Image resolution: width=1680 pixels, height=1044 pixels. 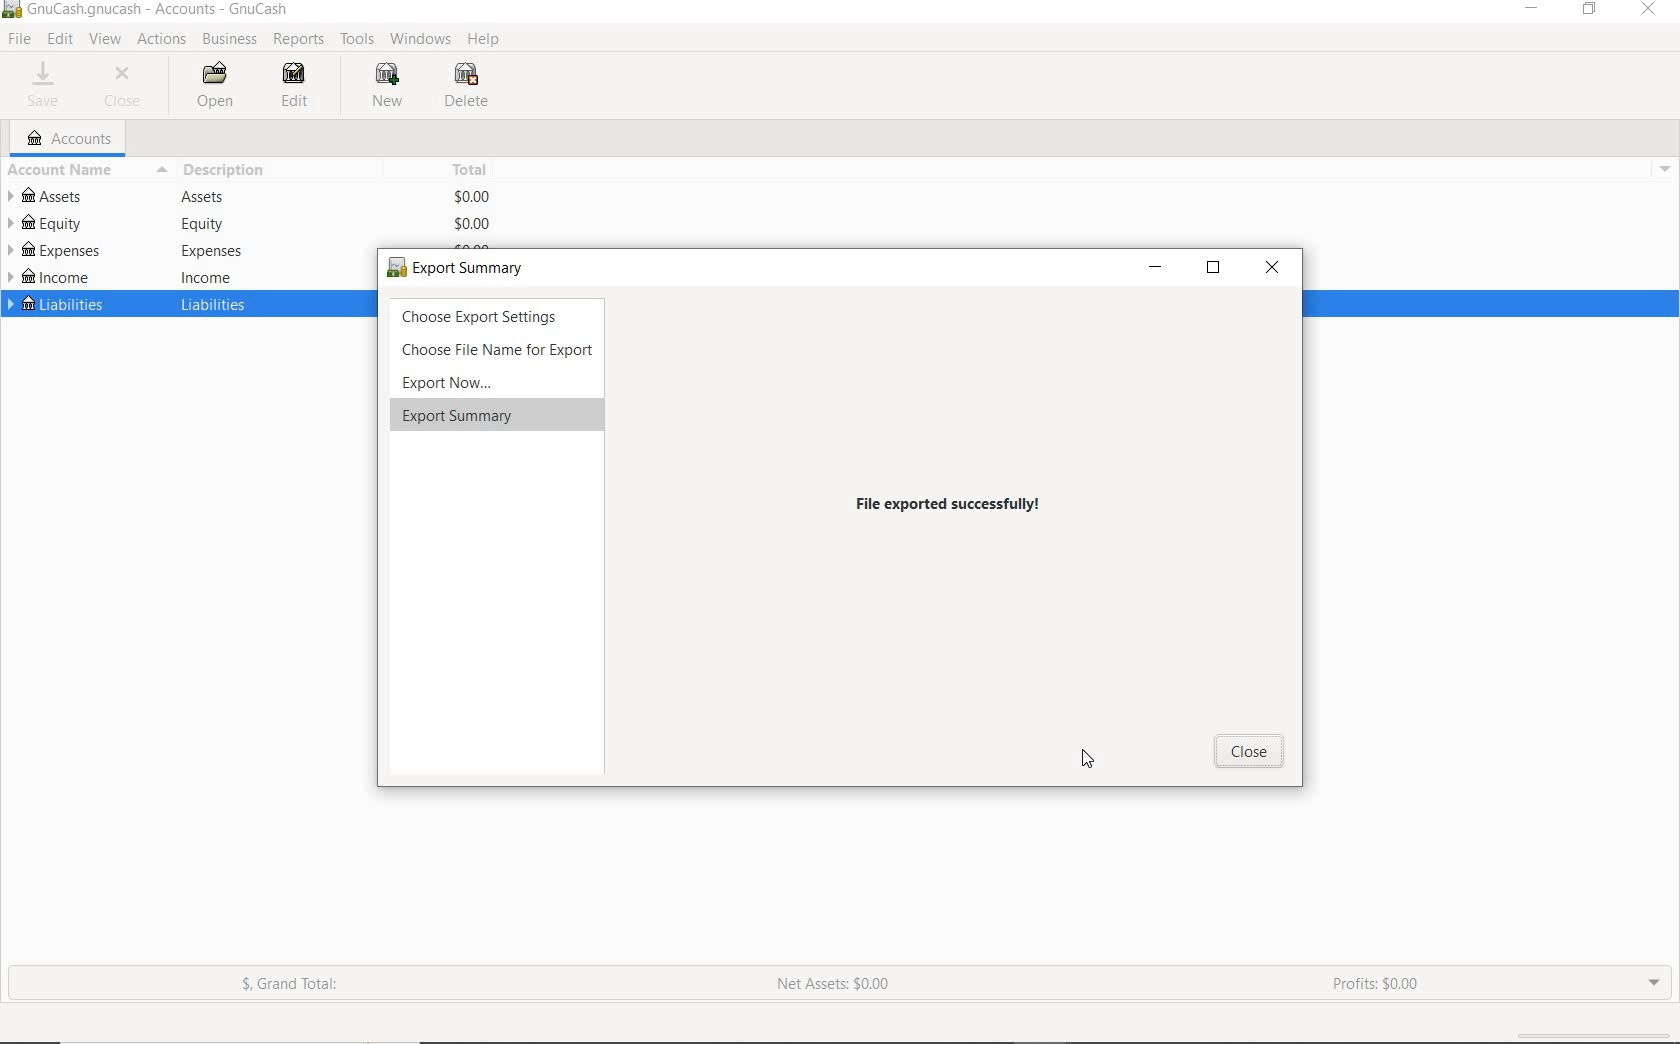 What do you see at coordinates (1651, 985) in the screenshot?
I see `EXPAND` at bounding box center [1651, 985].